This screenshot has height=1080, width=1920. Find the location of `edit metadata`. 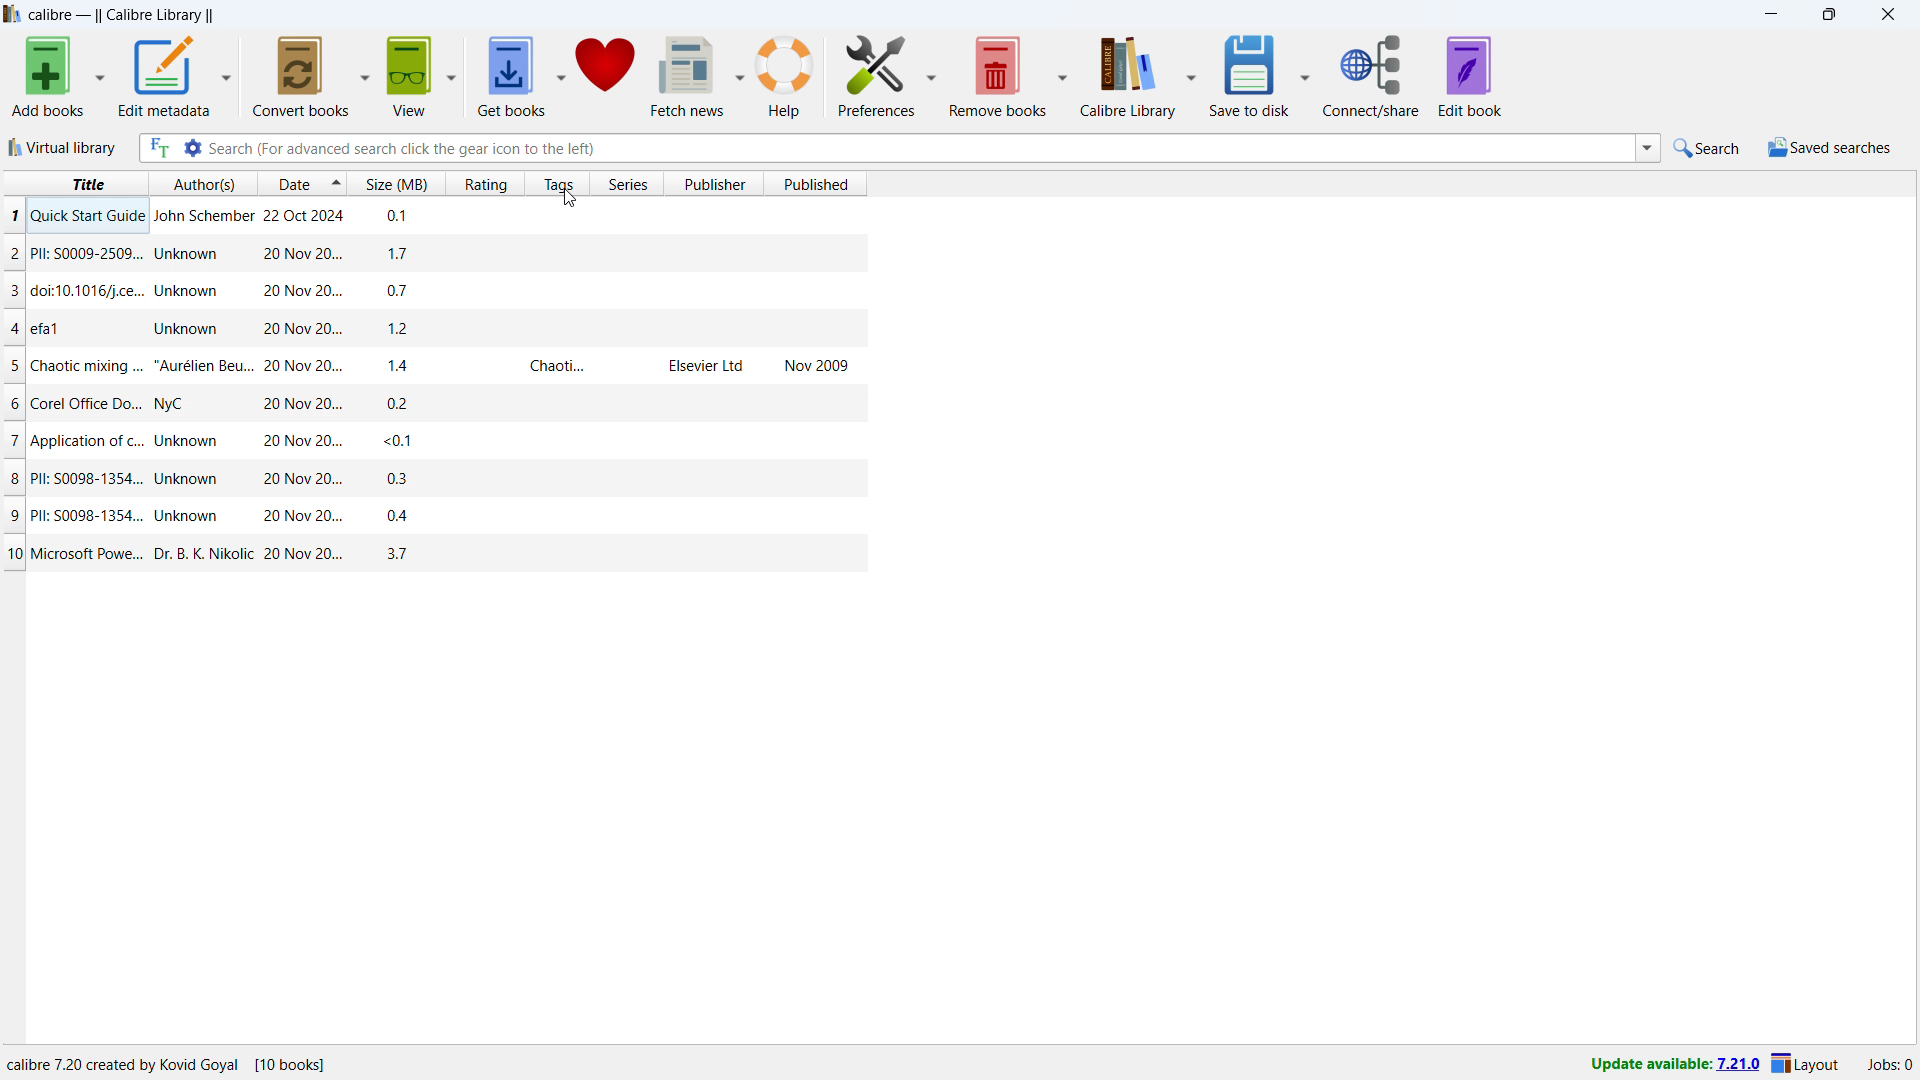

edit metadata is located at coordinates (162, 77).